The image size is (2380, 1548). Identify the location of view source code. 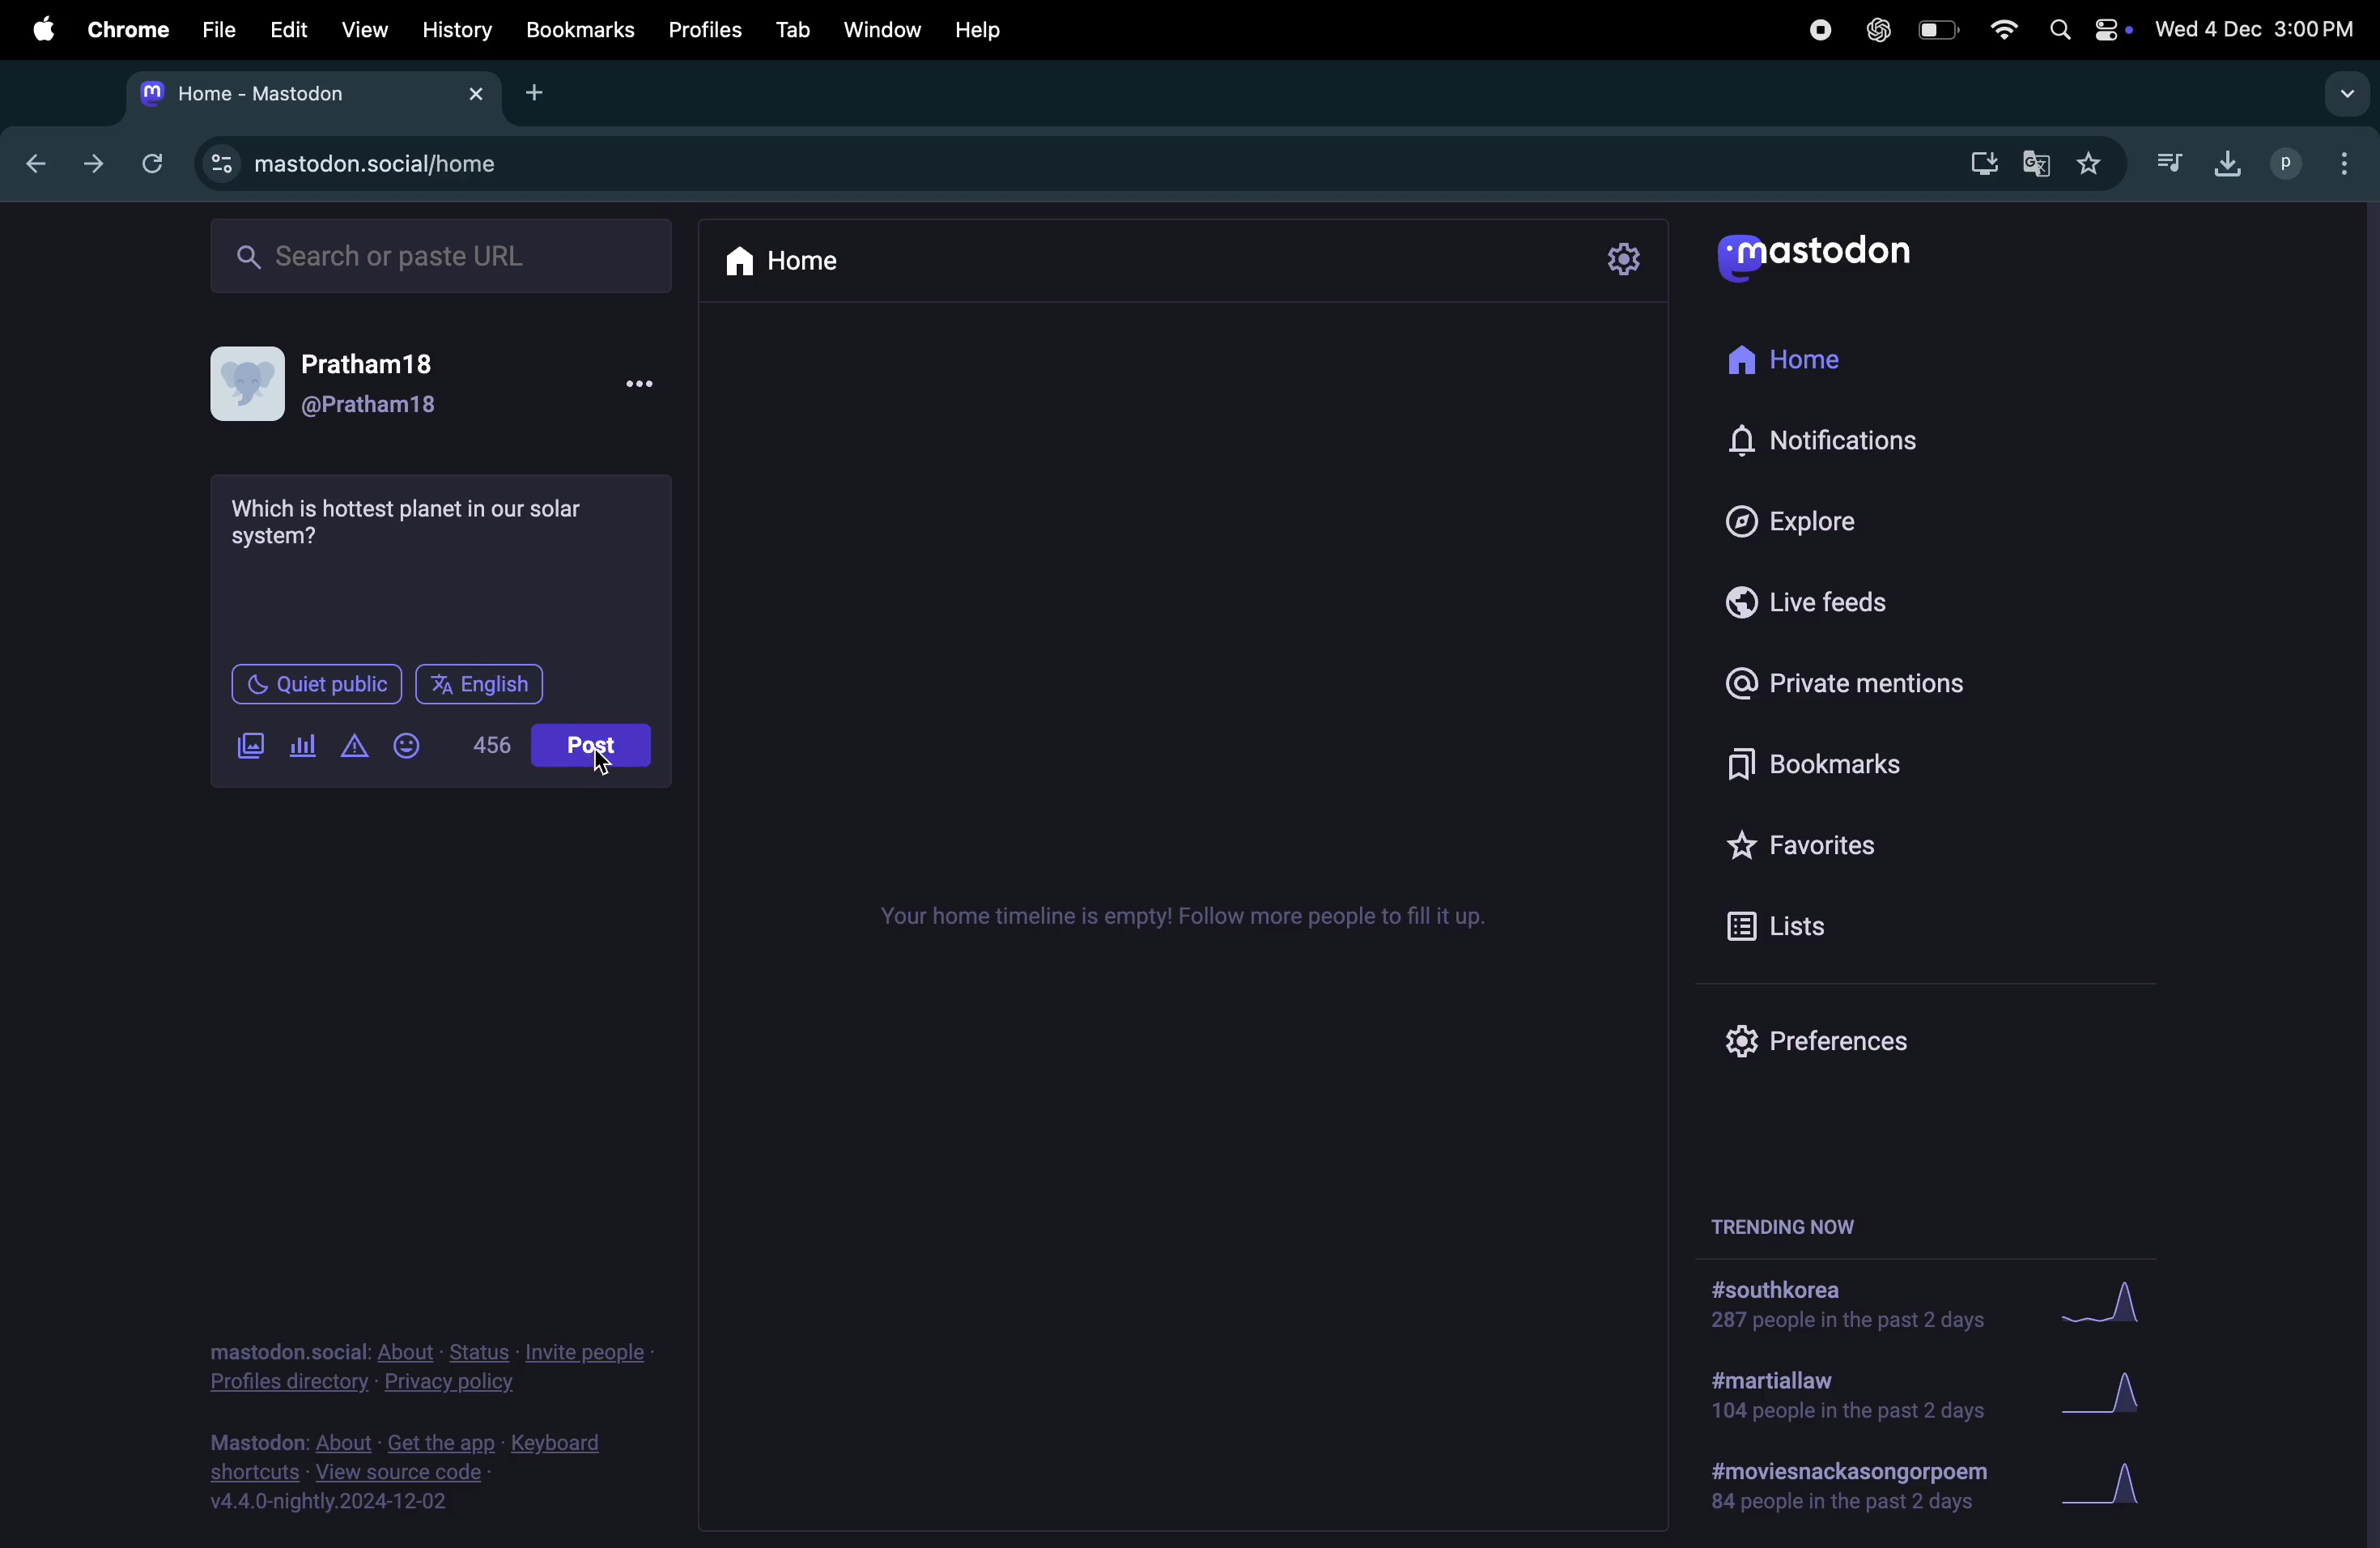
(411, 1474).